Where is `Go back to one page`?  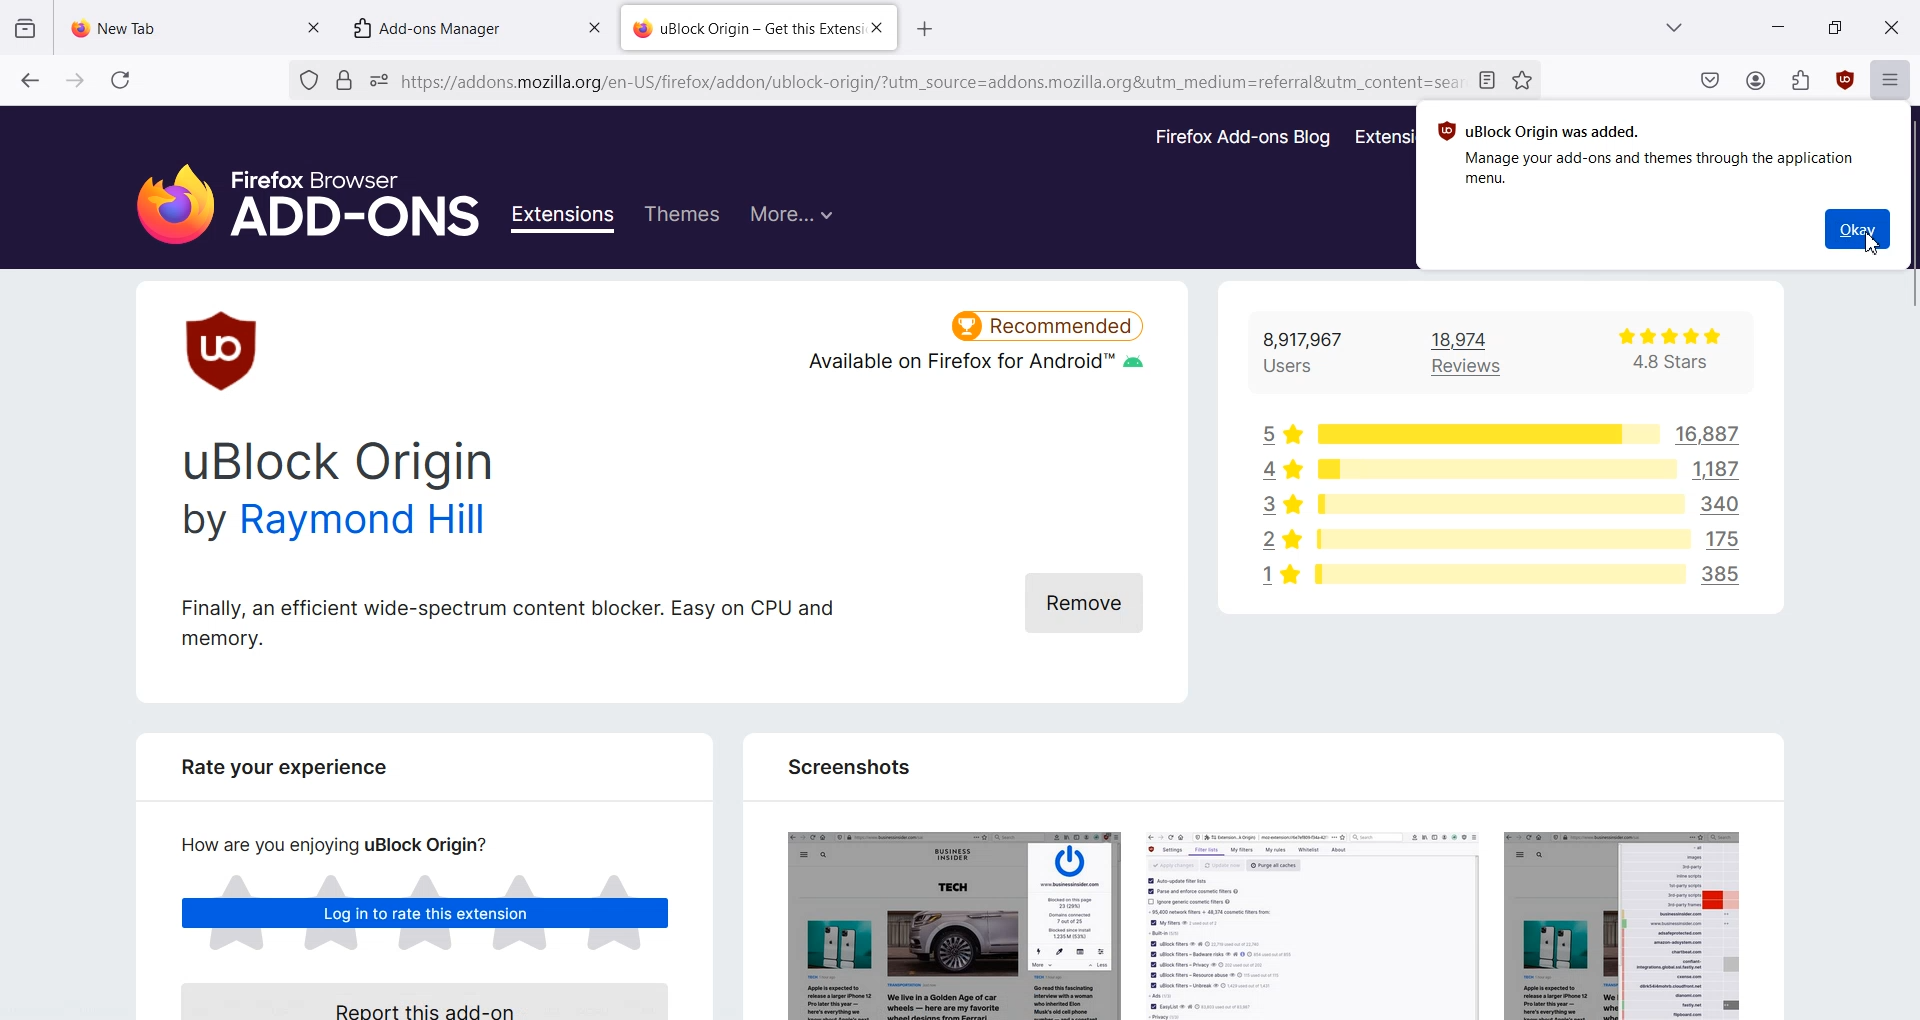
Go back to one page is located at coordinates (29, 79).